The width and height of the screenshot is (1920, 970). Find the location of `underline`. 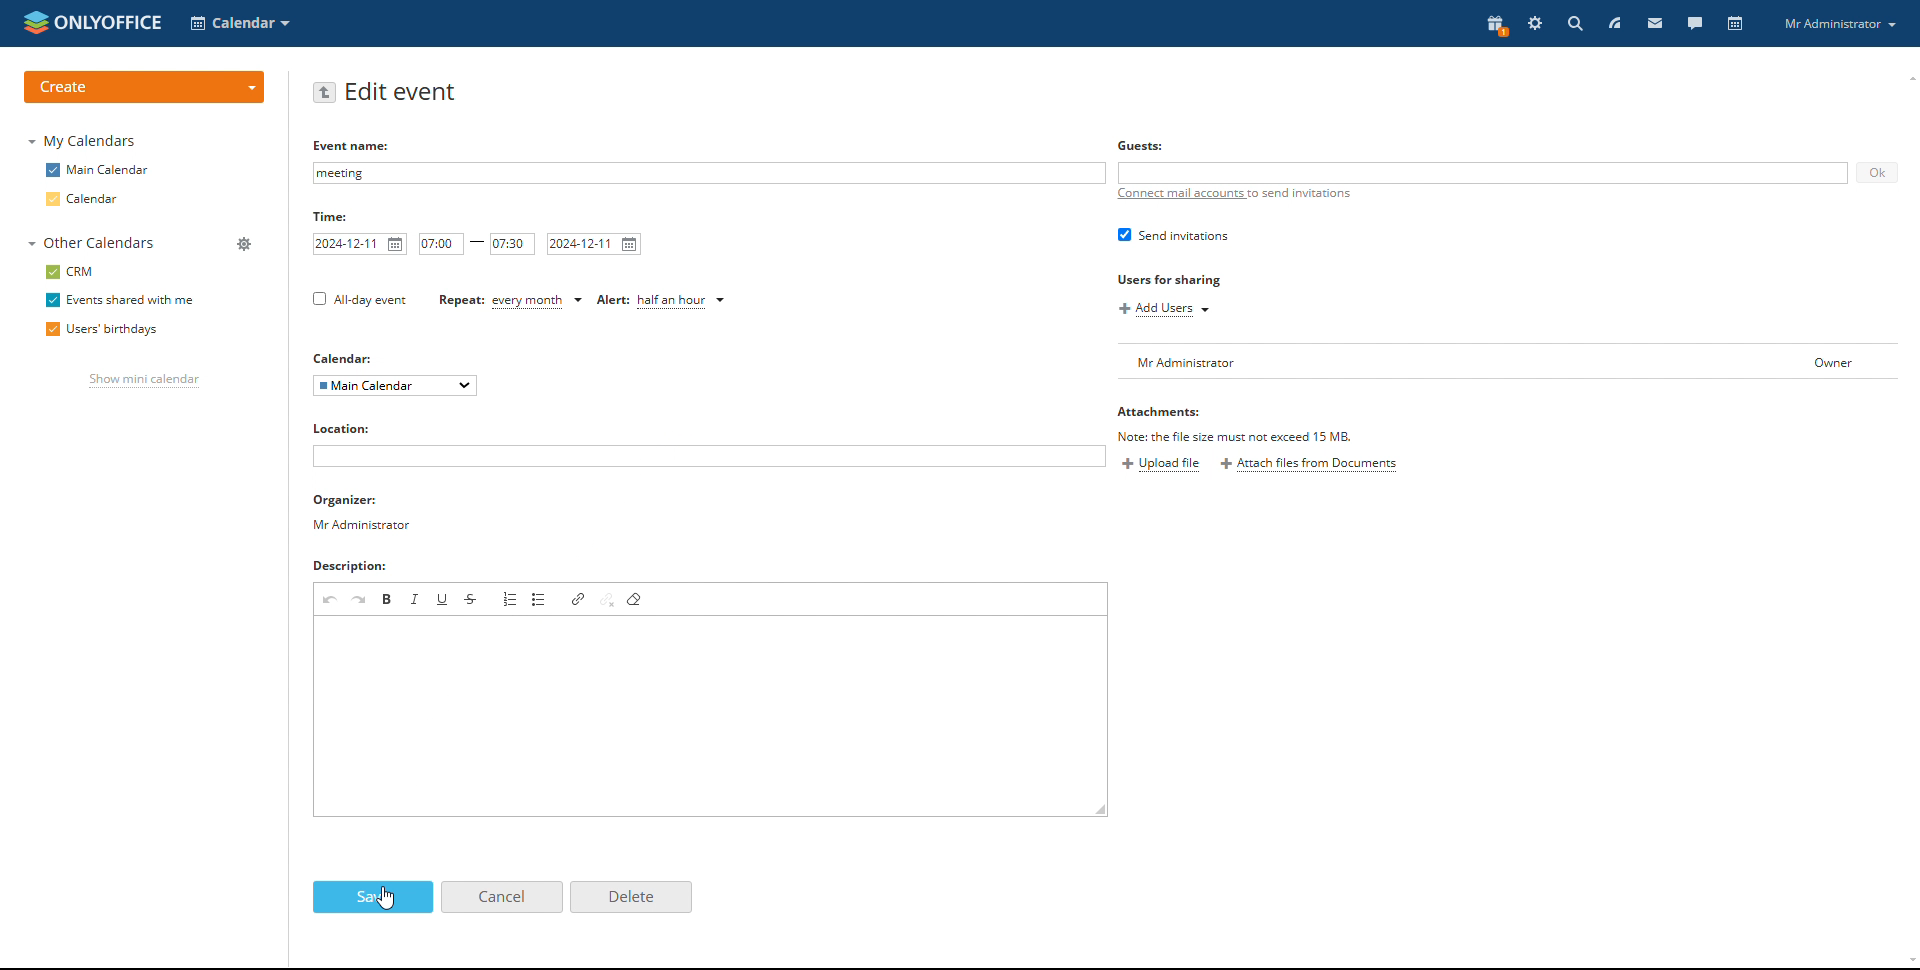

underline is located at coordinates (443, 597).